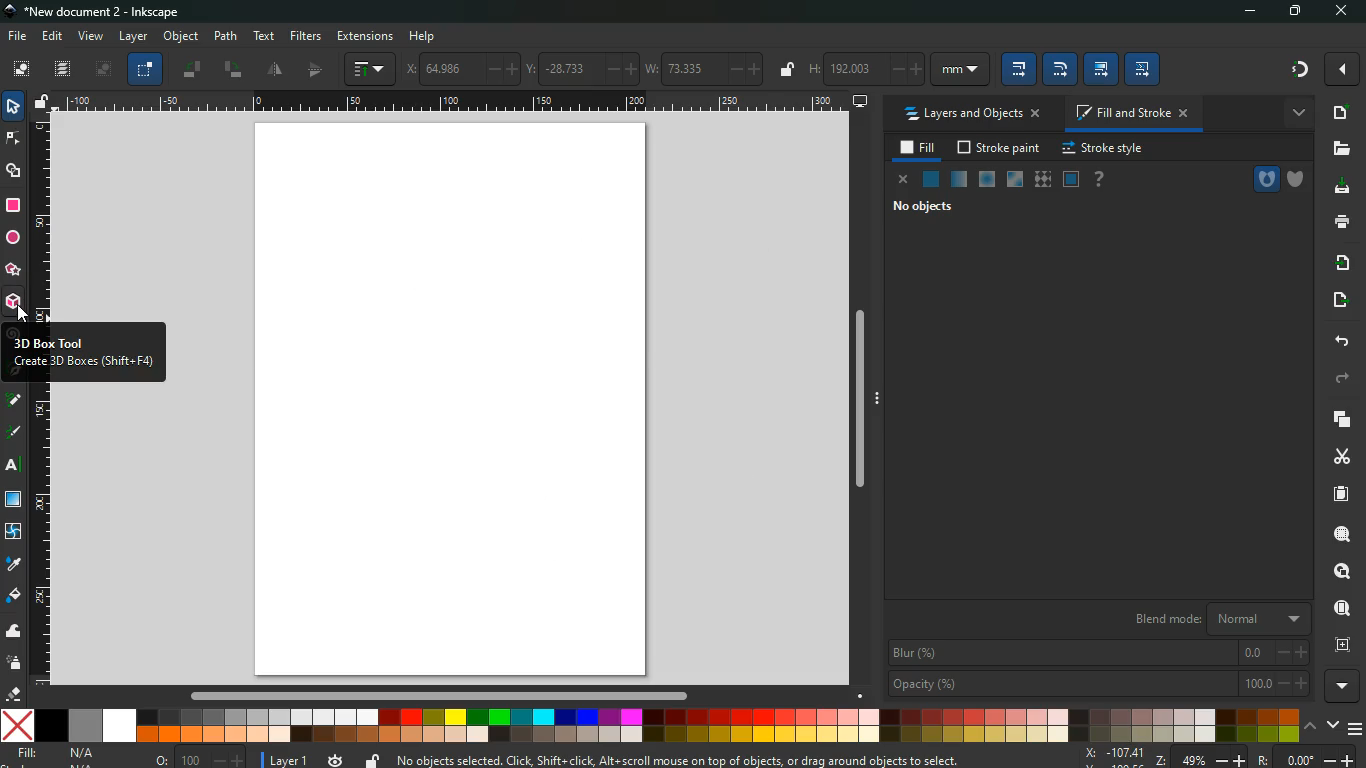 Image resolution: width=1366 pixels, height=768 pixels. Describe the element at coordinates (14, 139) in the screenshot. I see `edge` at that location.